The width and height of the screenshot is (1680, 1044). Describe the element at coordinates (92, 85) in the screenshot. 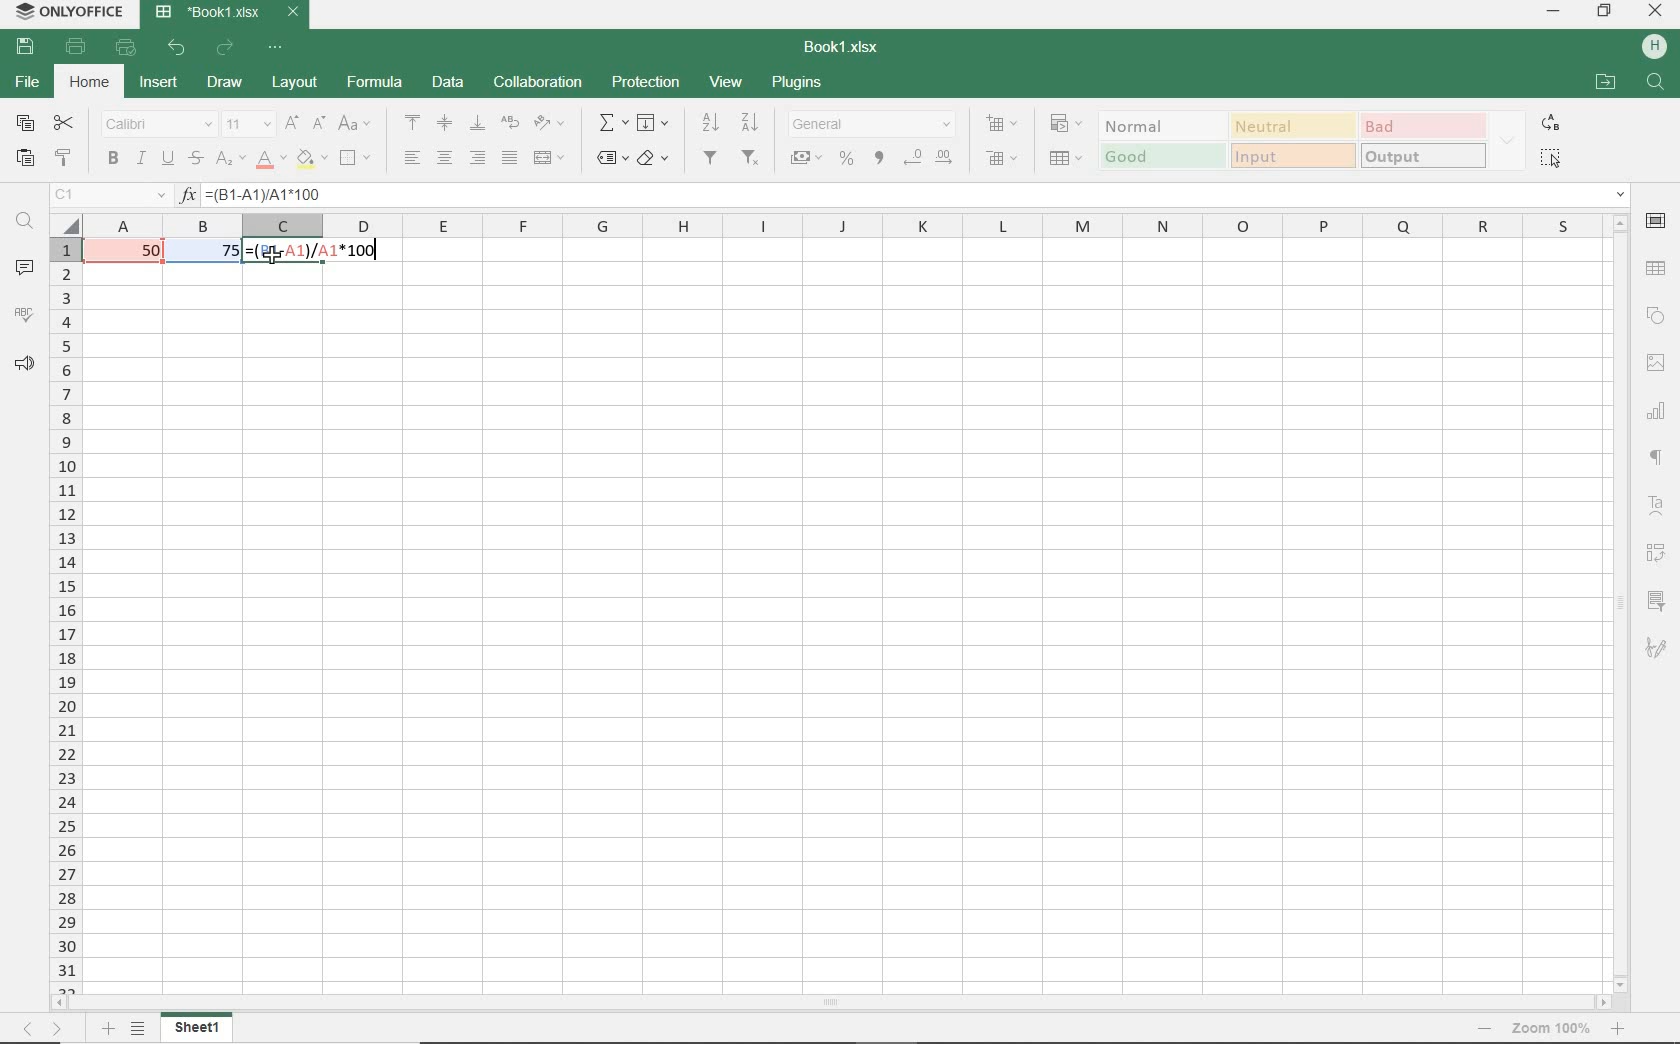

I see `home` at that location.